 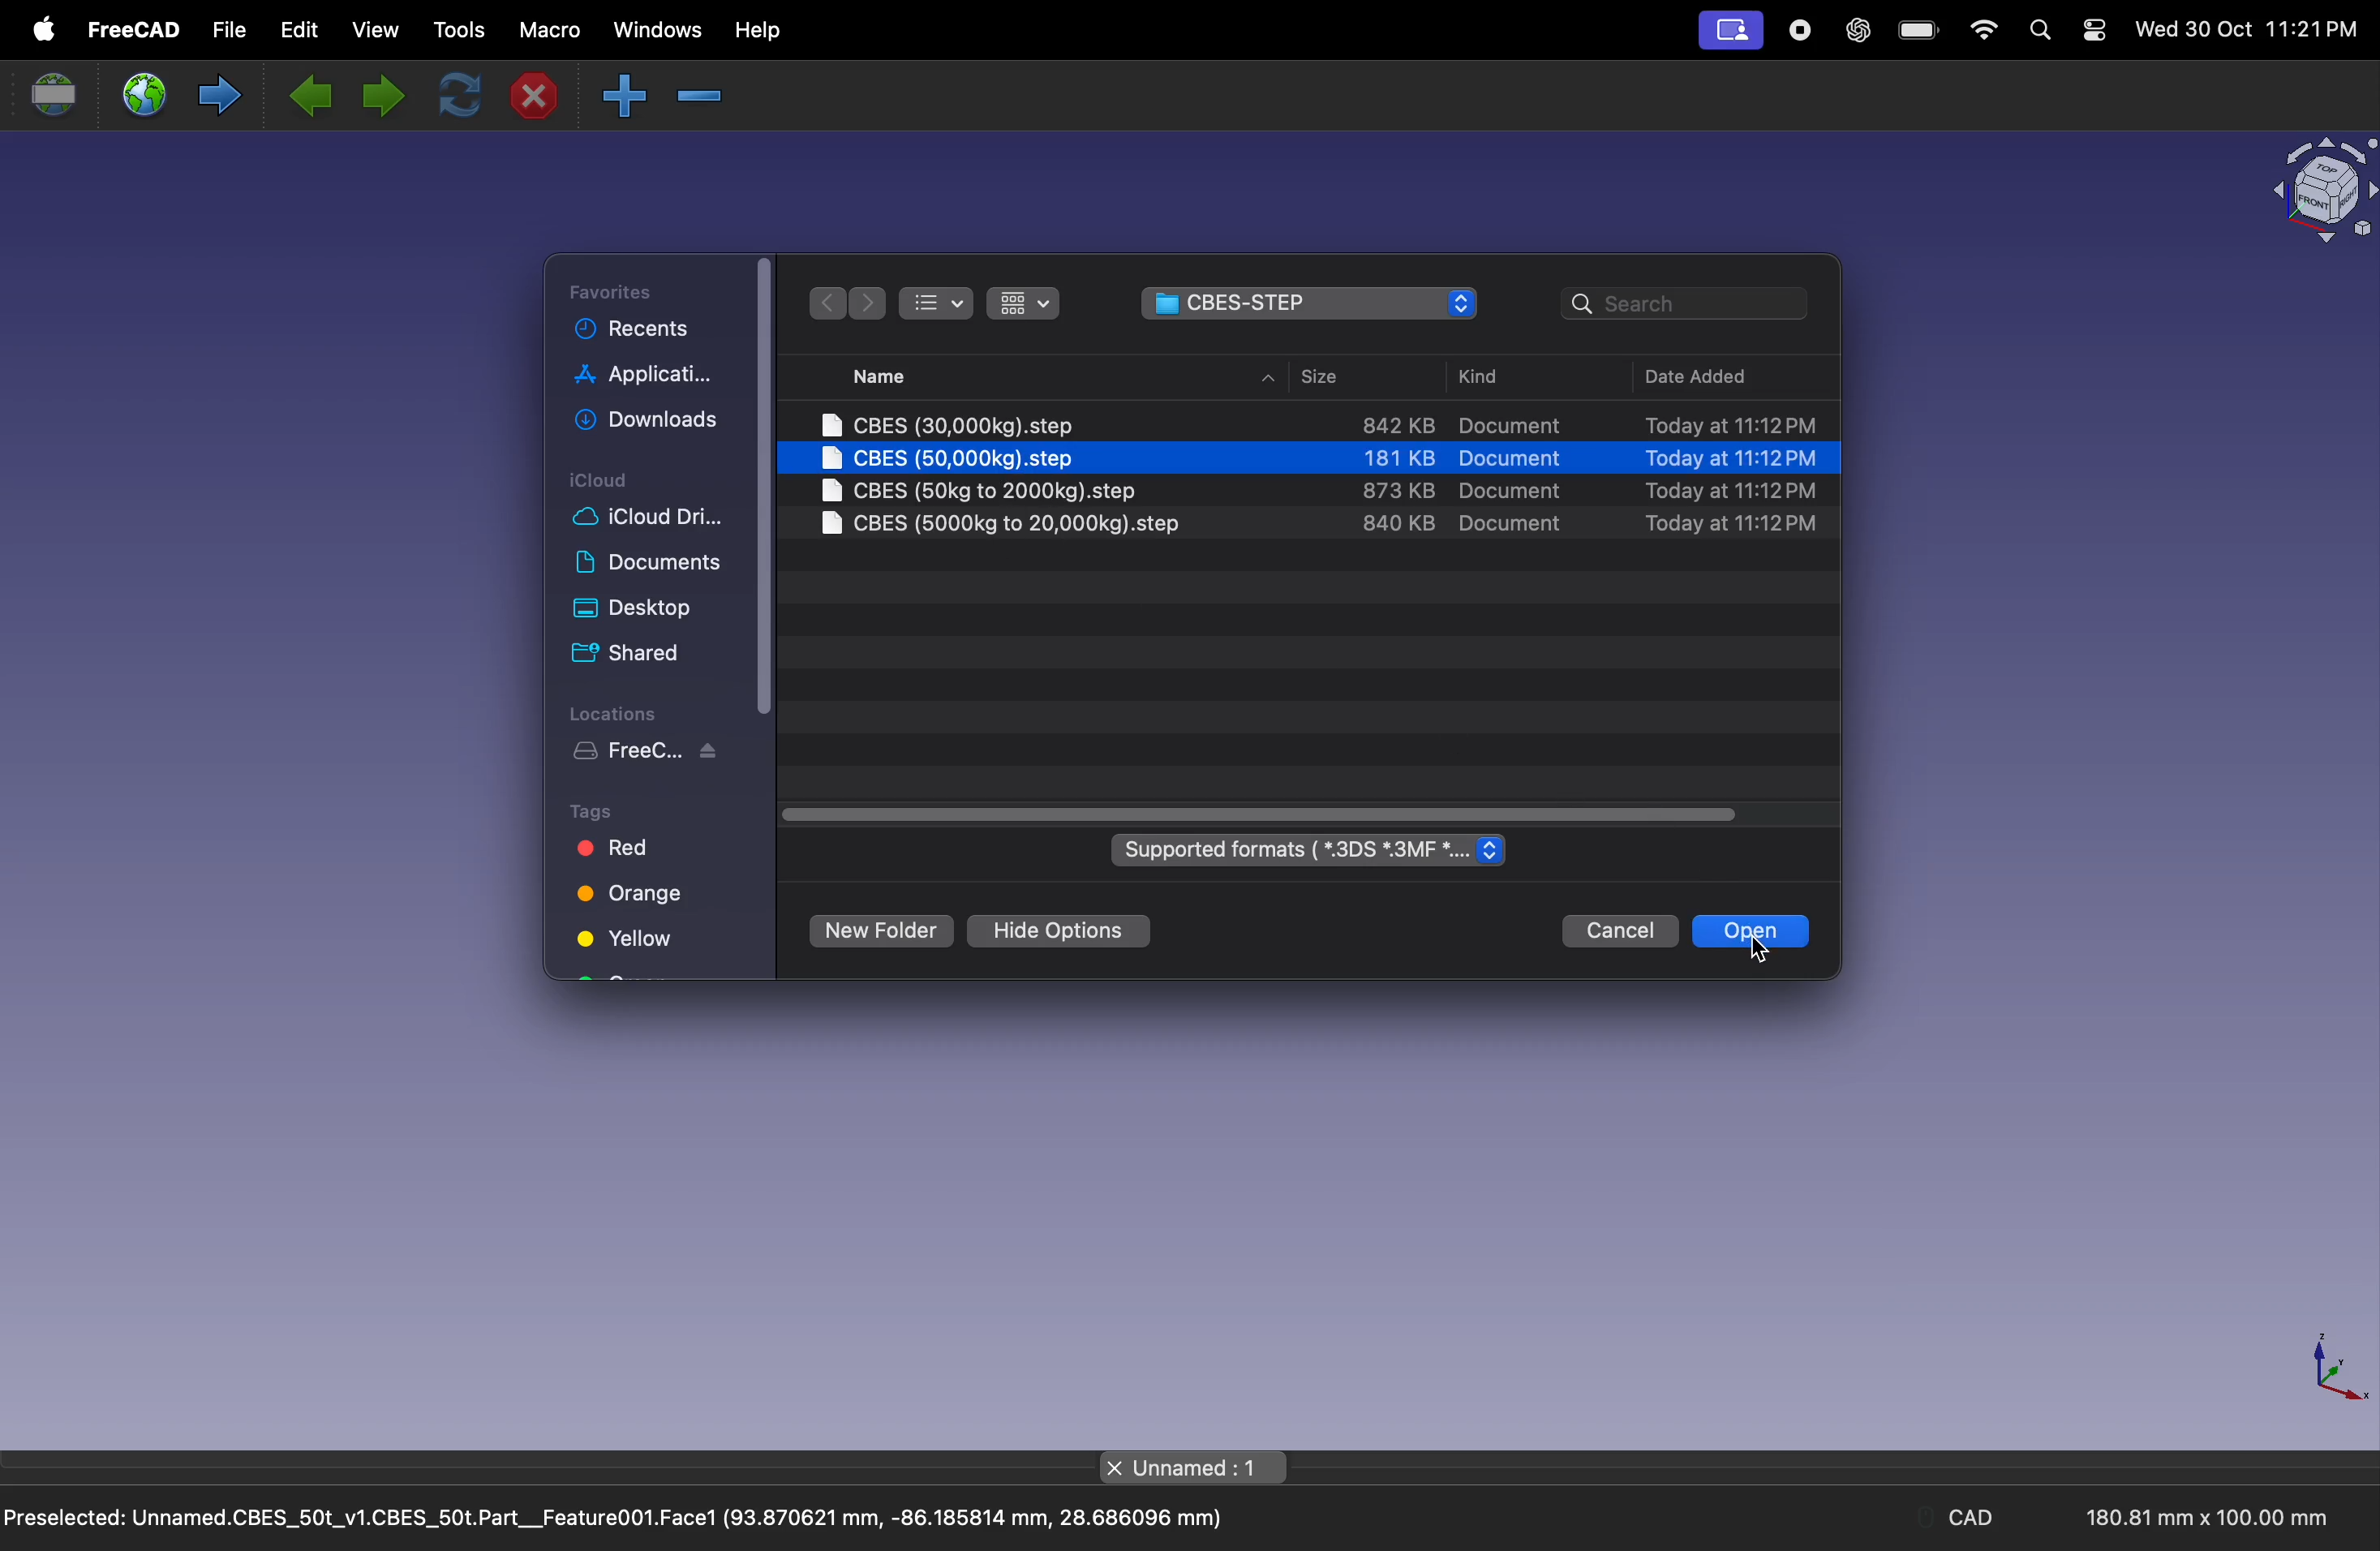 I want to click on tools, so click(x=453, y=30).